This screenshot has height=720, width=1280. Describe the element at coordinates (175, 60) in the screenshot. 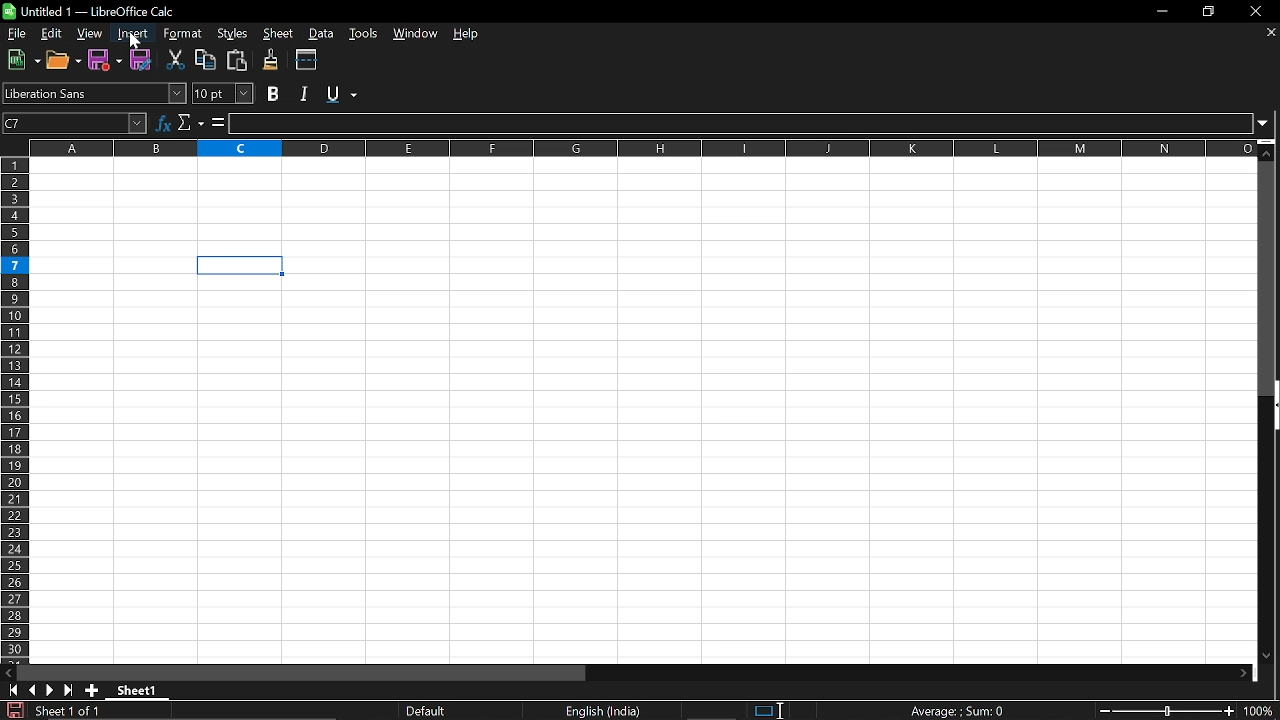

I see `Cut` at that location.